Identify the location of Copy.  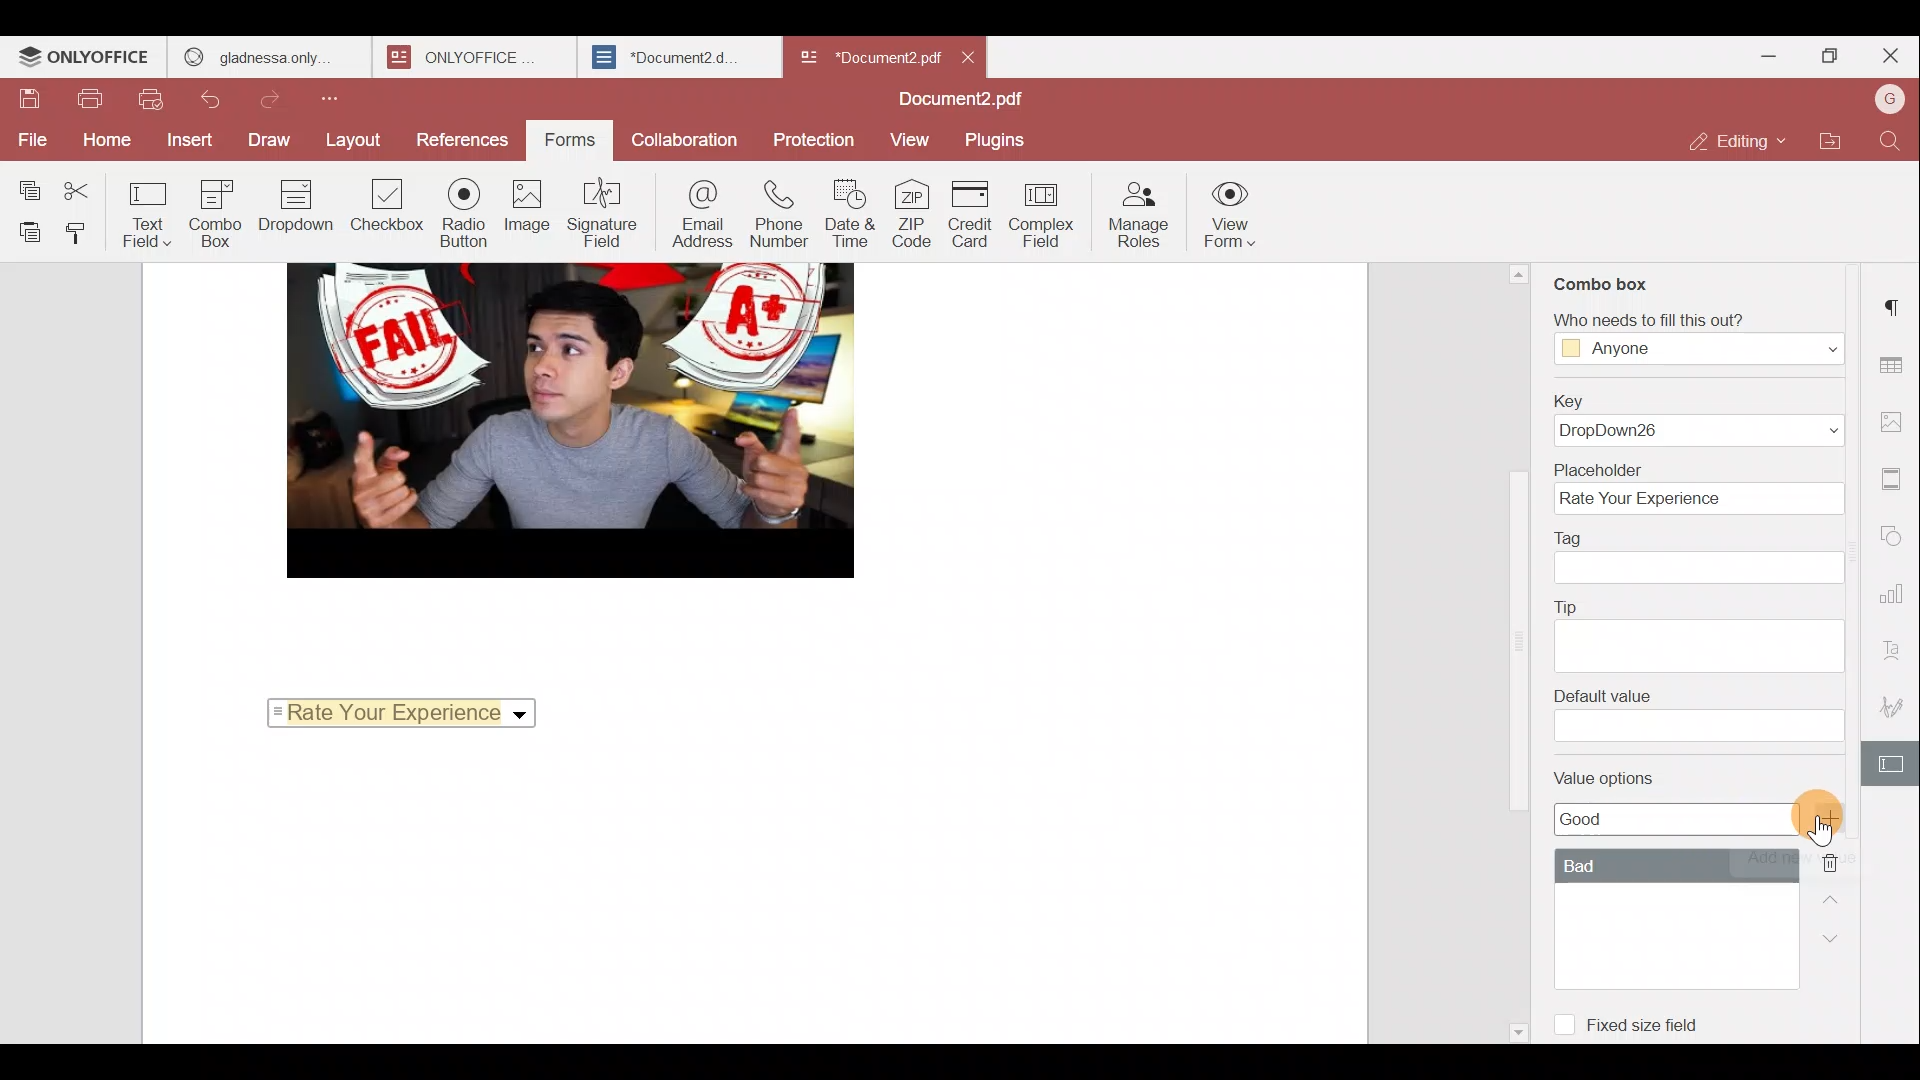
(29, 186).